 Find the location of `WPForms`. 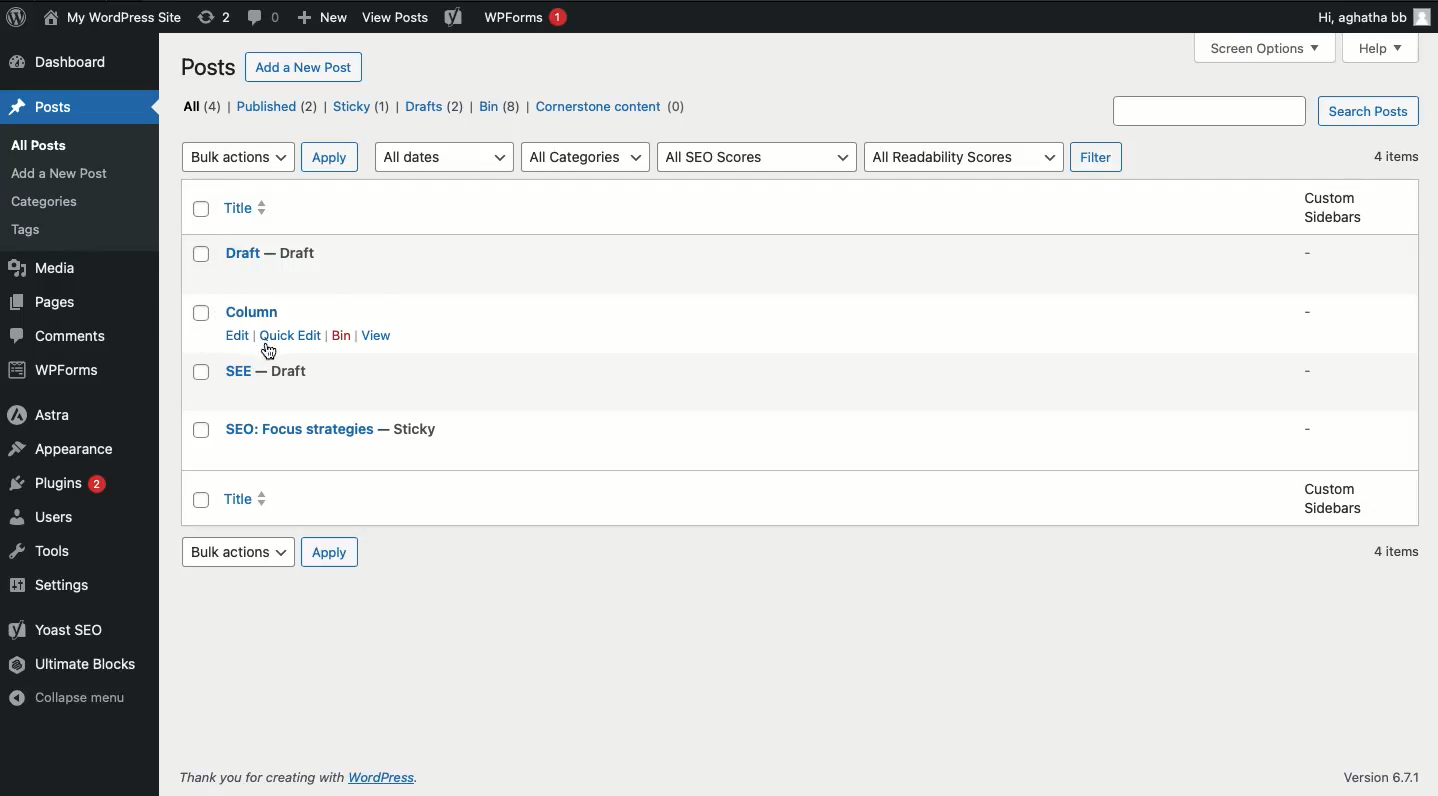

WPForms is located at coordinates (57, 370).